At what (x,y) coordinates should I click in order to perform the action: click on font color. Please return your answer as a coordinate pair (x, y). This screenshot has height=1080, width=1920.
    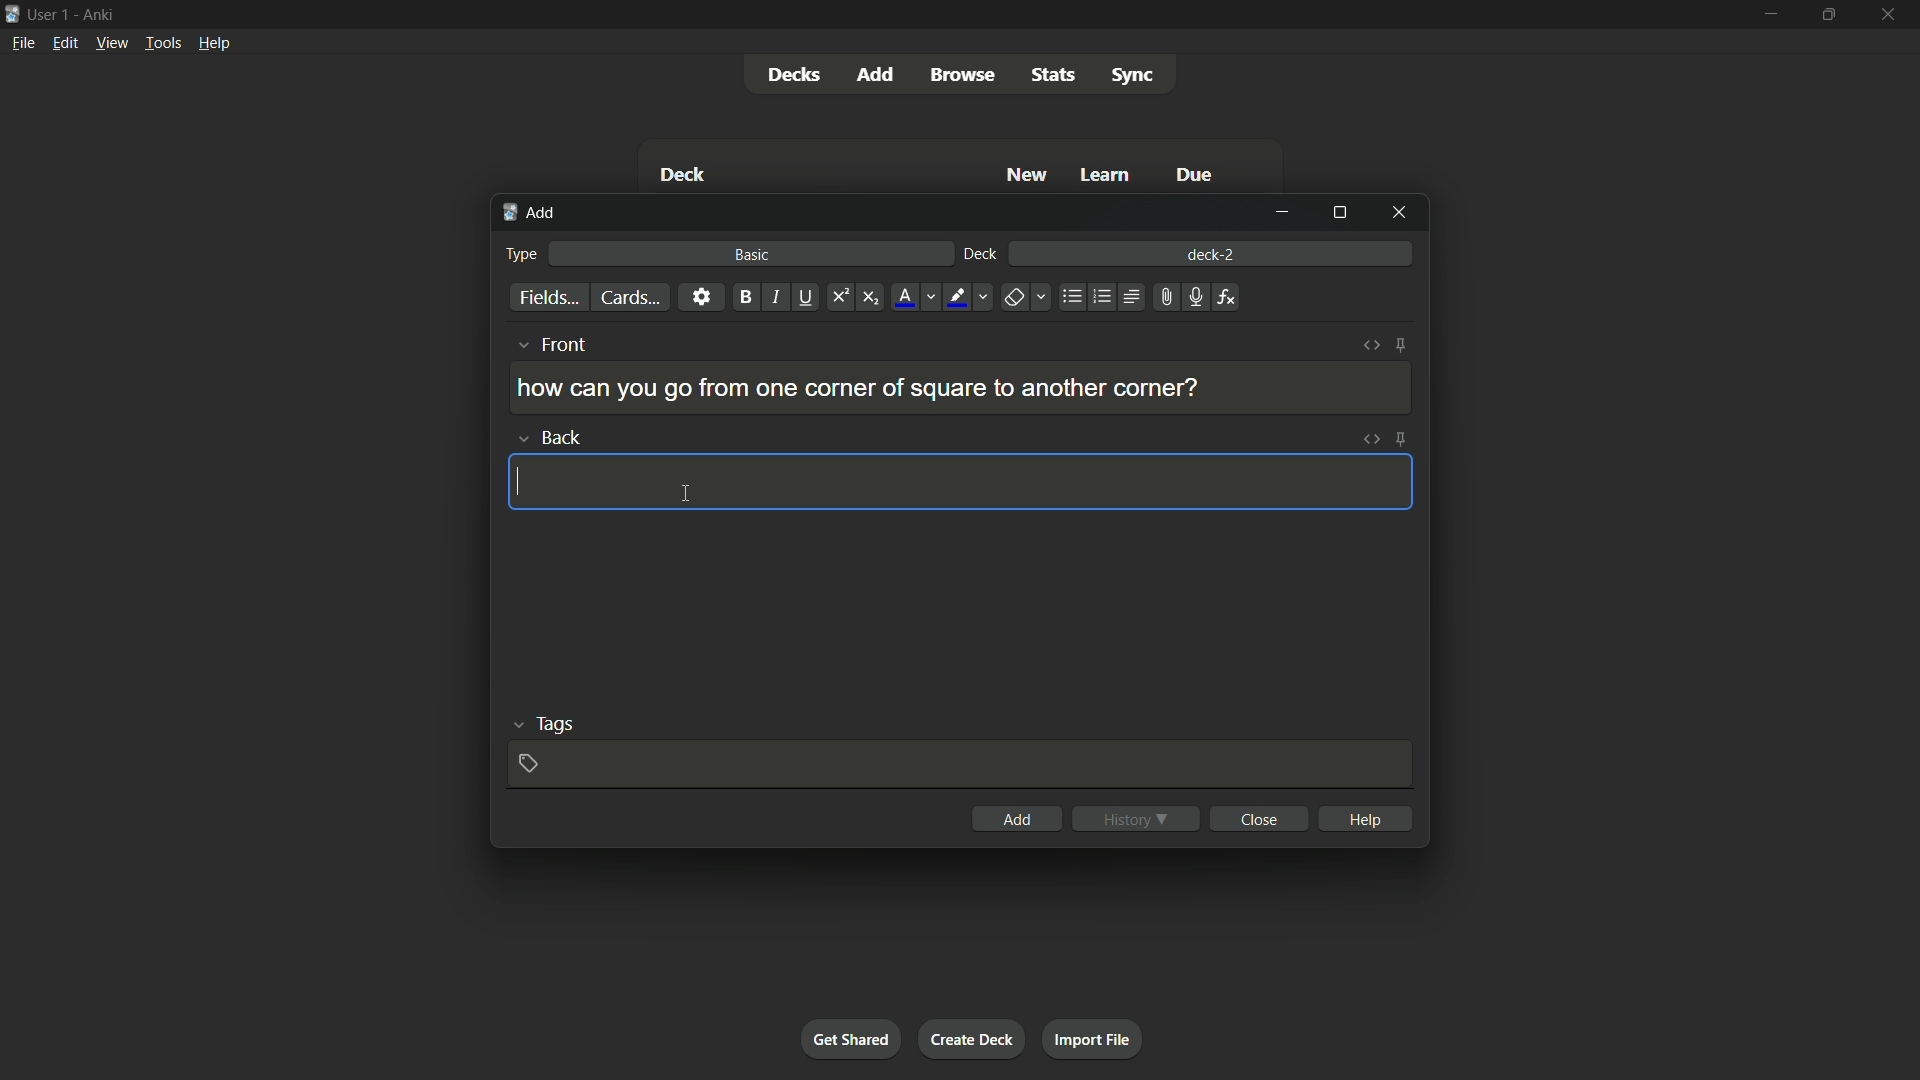
    Looking at the image, I should click on (914, 296).